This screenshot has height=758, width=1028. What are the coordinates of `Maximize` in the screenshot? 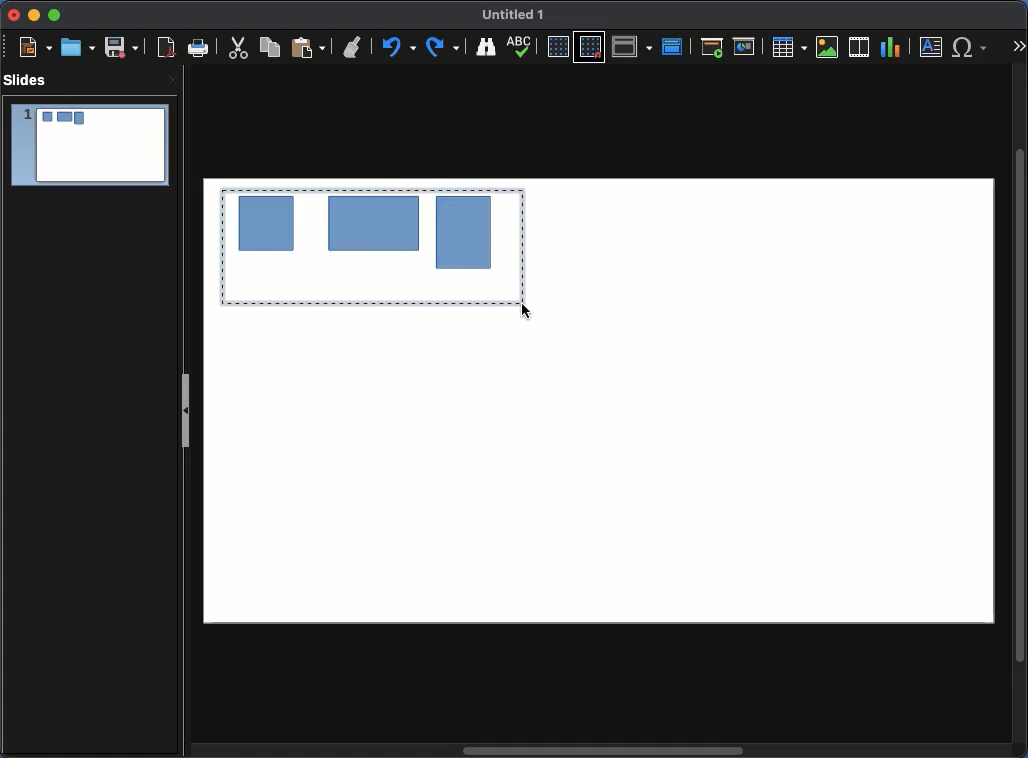 It's located at (53, 15).